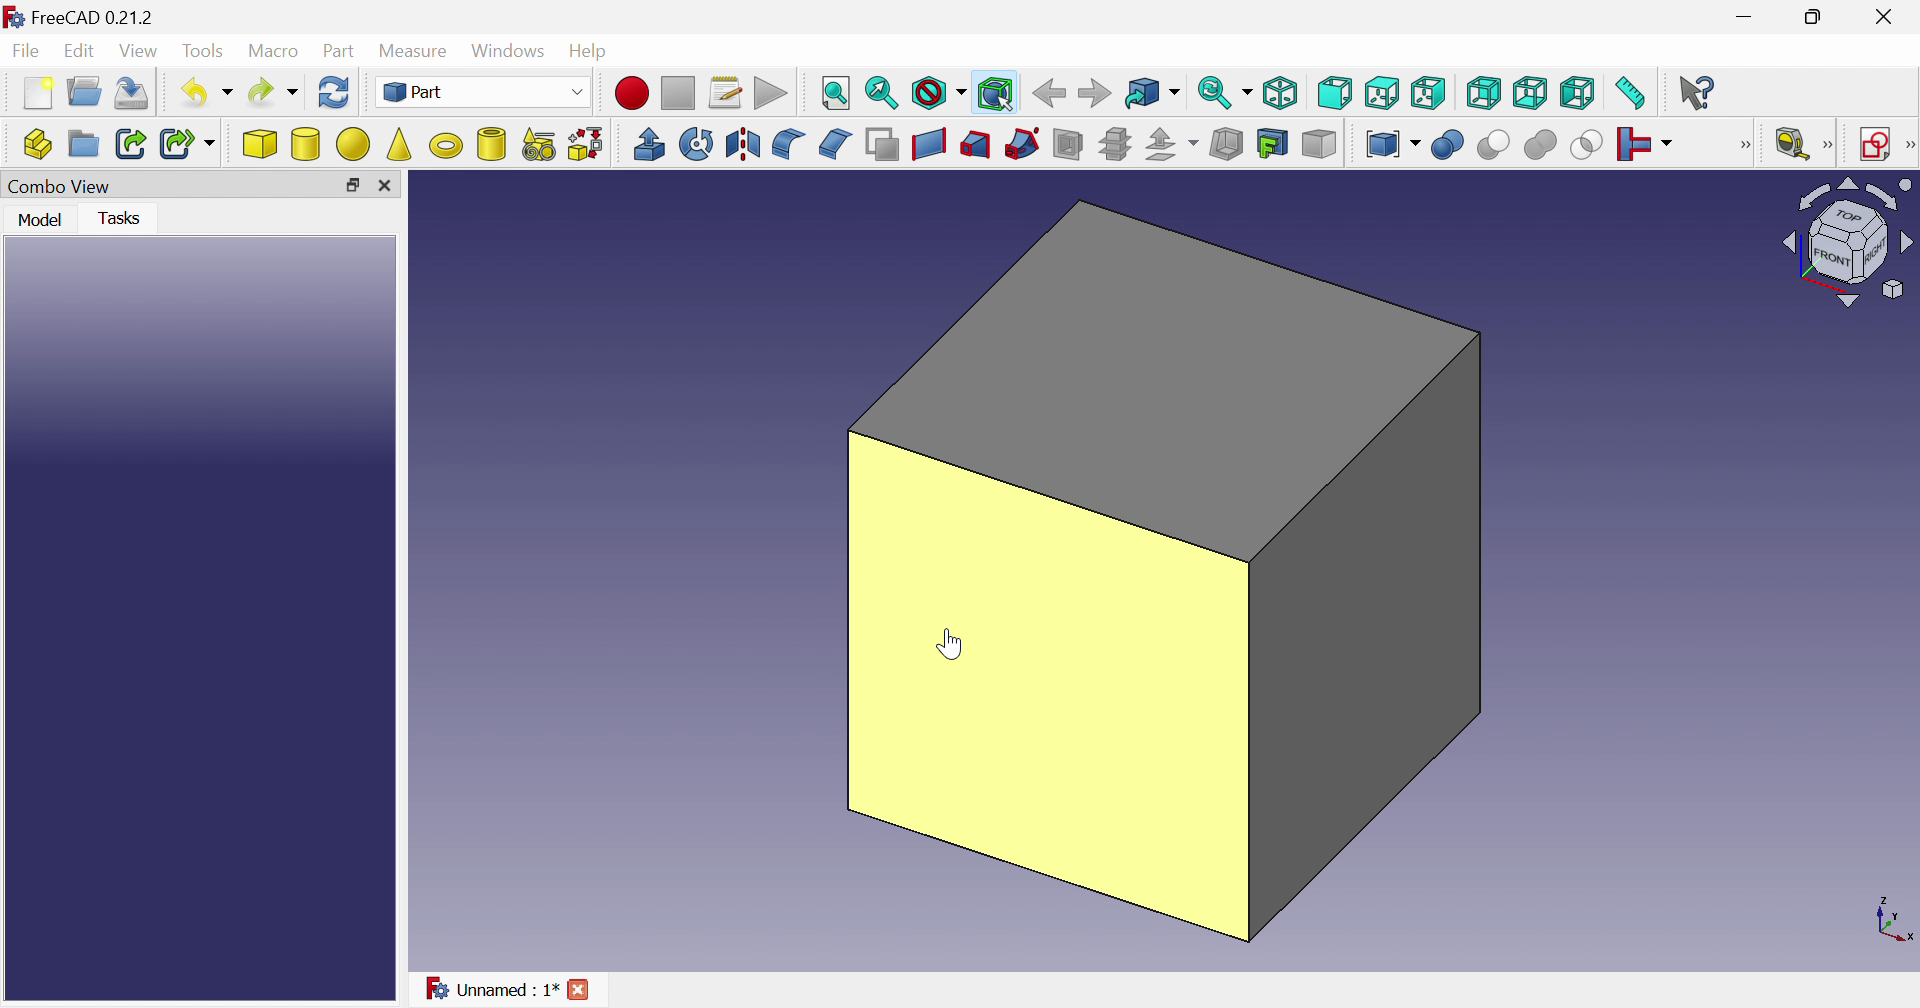 This screenshot has width=1920, height=1008. What do you see at coordinates (581, 988) in the screenshot?
I see `Close` at bounding box center [581, 988].